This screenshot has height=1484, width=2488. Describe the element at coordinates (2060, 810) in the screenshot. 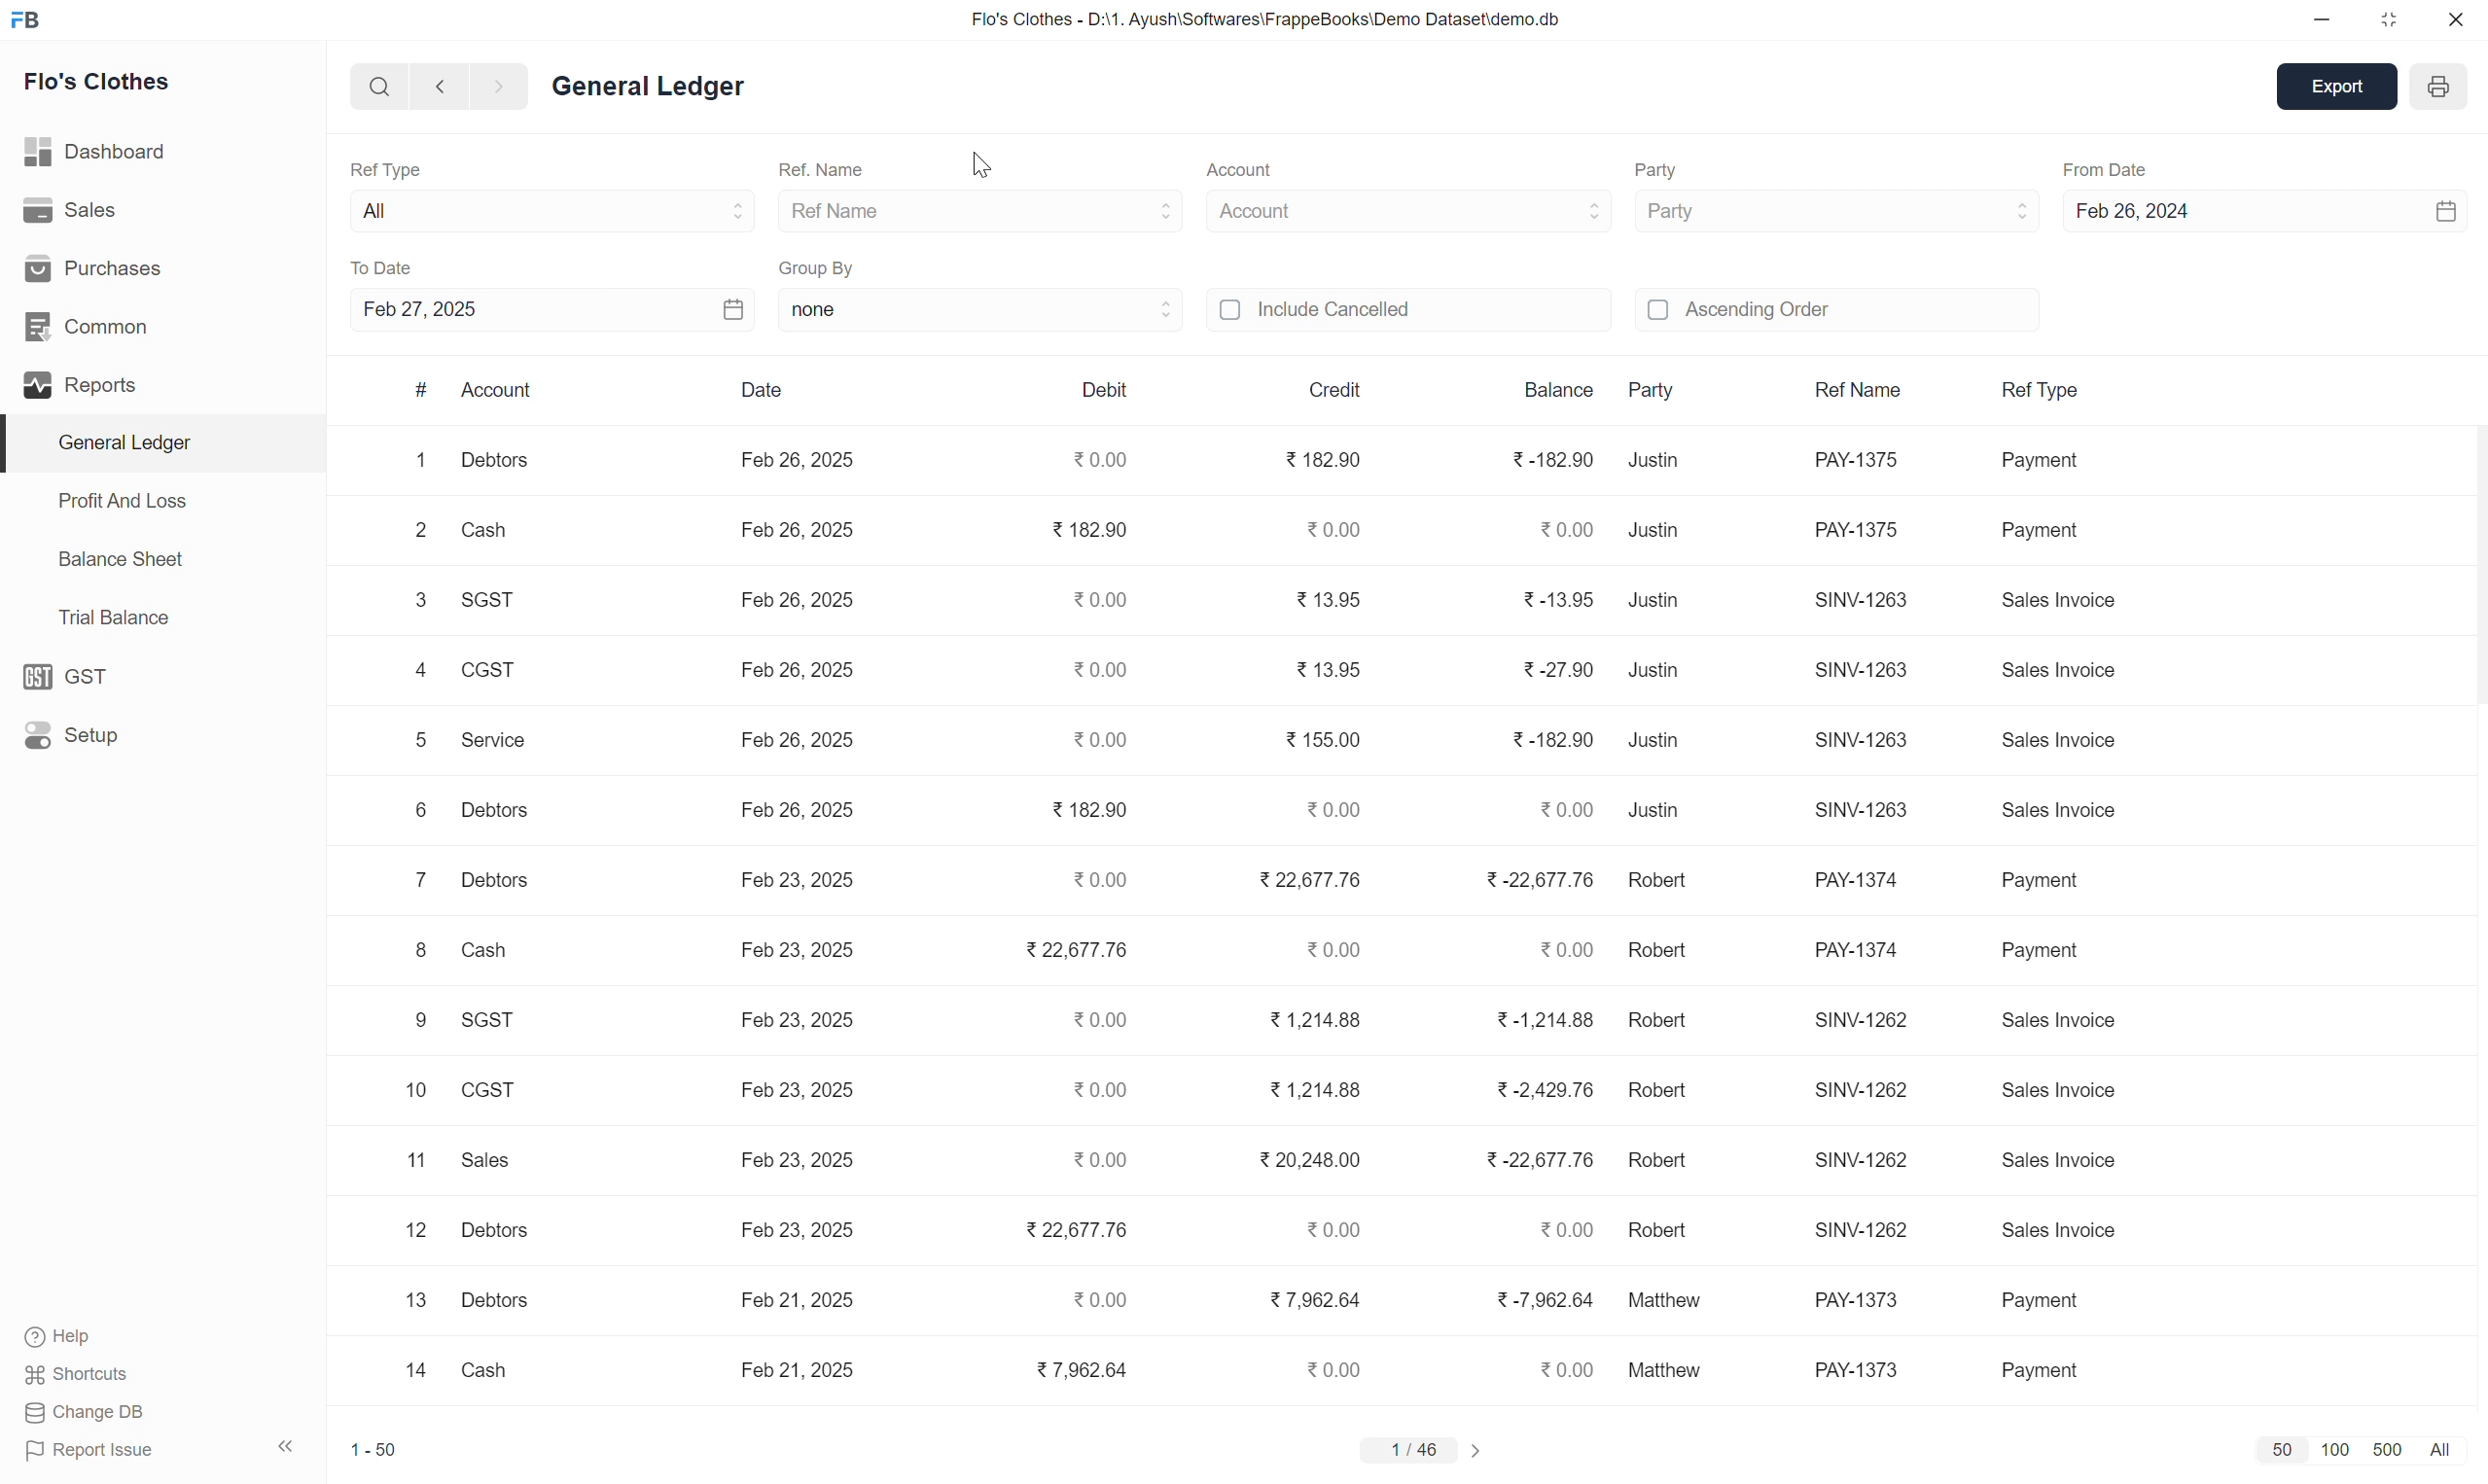

I see `sales invoice` at that location.